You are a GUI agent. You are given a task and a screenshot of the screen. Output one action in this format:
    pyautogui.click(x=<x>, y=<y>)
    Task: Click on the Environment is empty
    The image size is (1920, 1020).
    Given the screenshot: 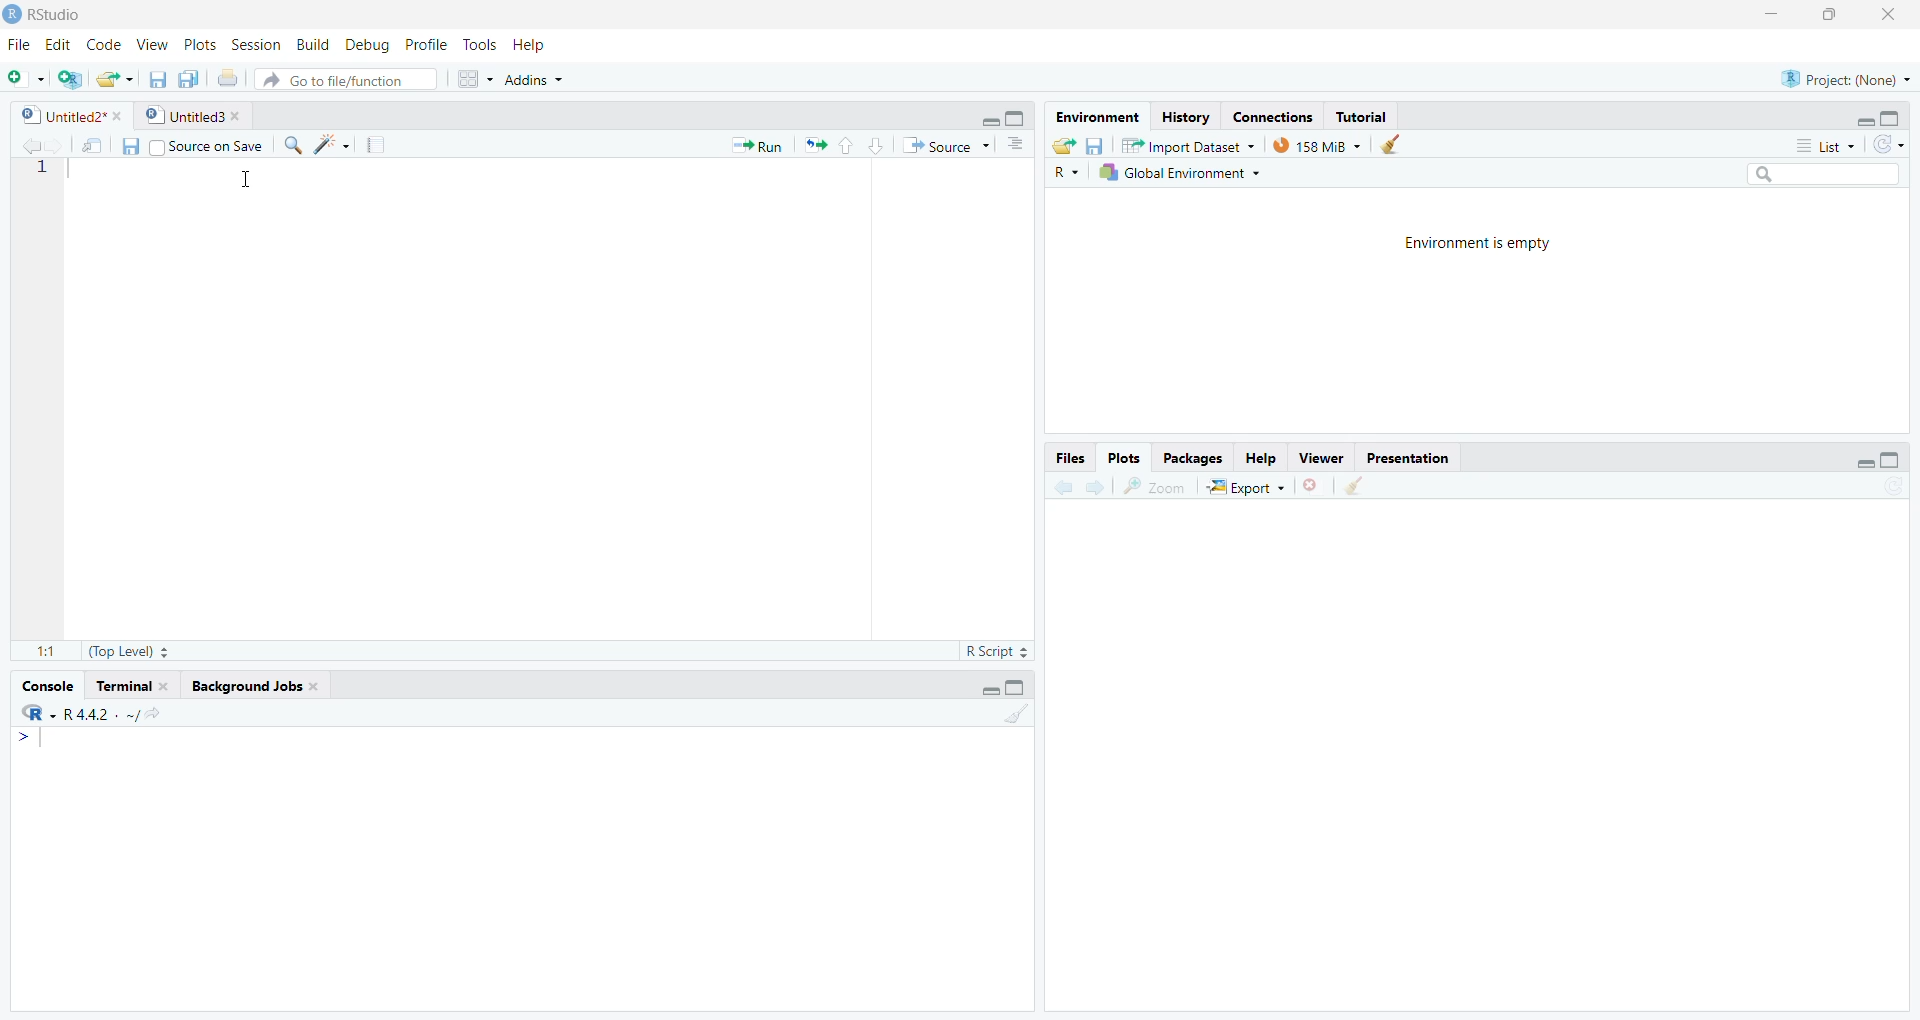 What is the action you would take?
    pyautogui.click(x=1472, y=243)
    